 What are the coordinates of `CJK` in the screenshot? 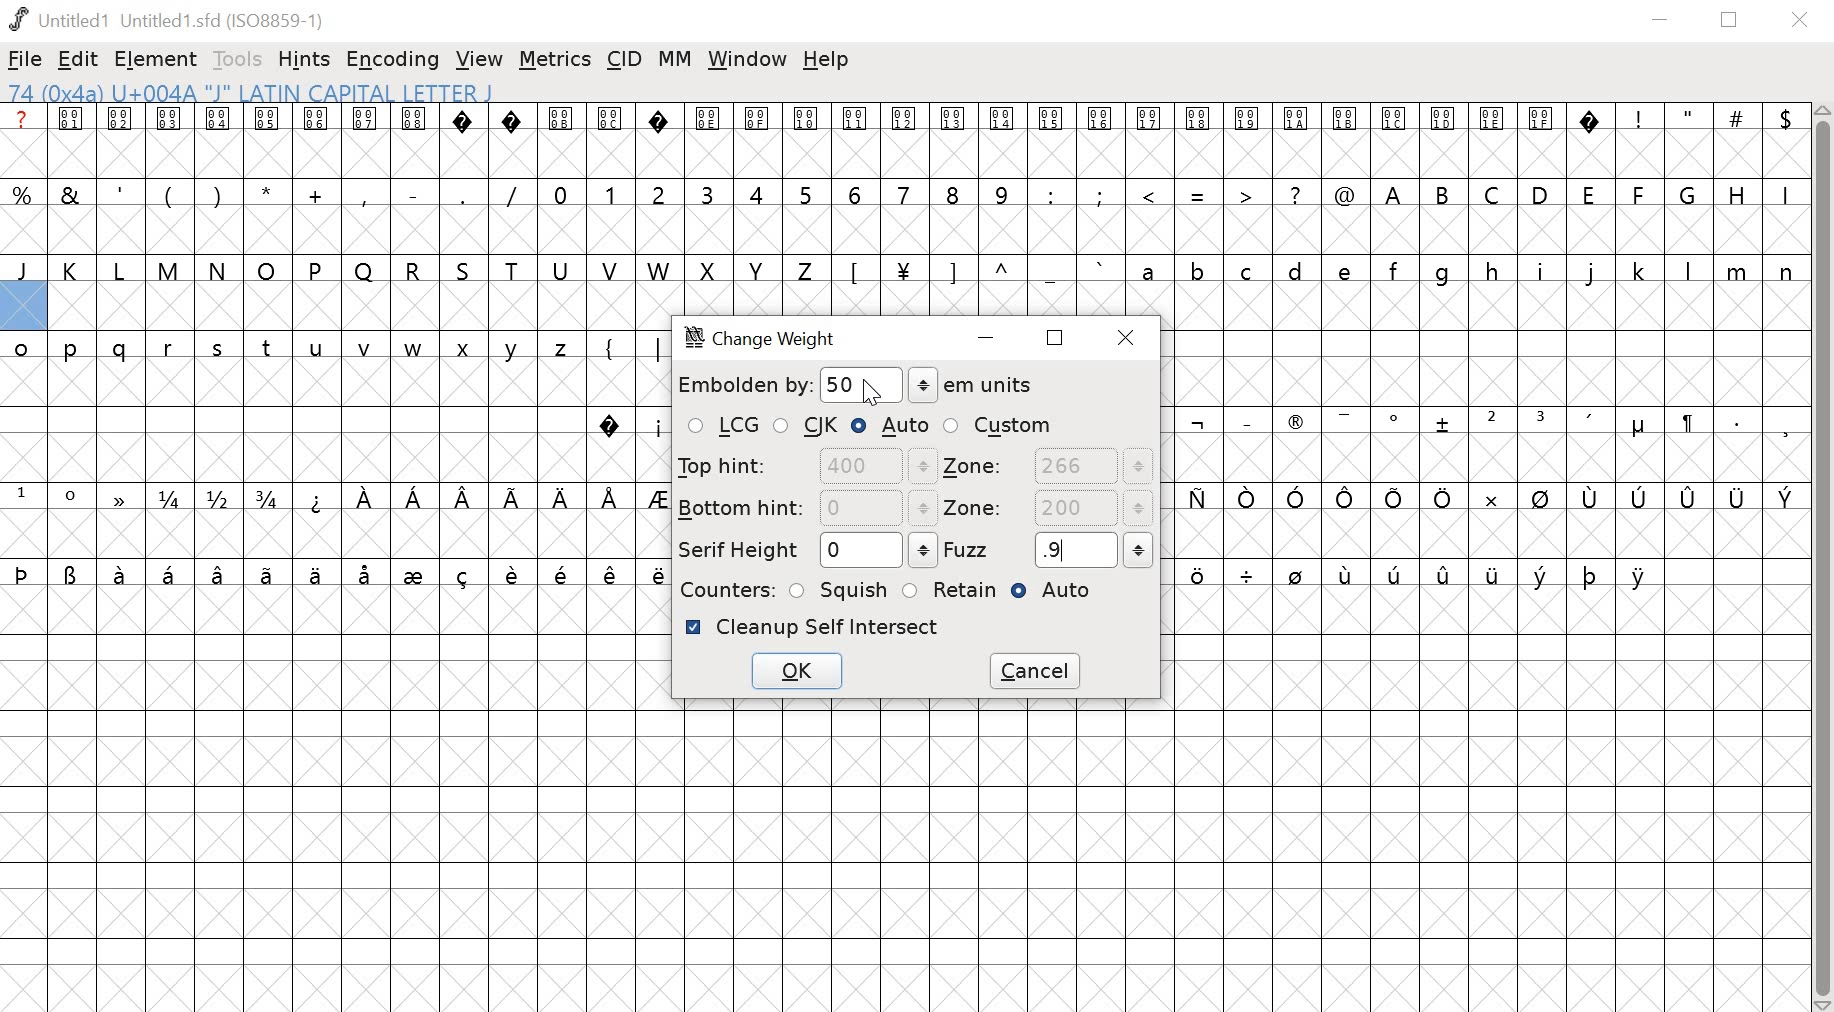 It's located at (808, 427).